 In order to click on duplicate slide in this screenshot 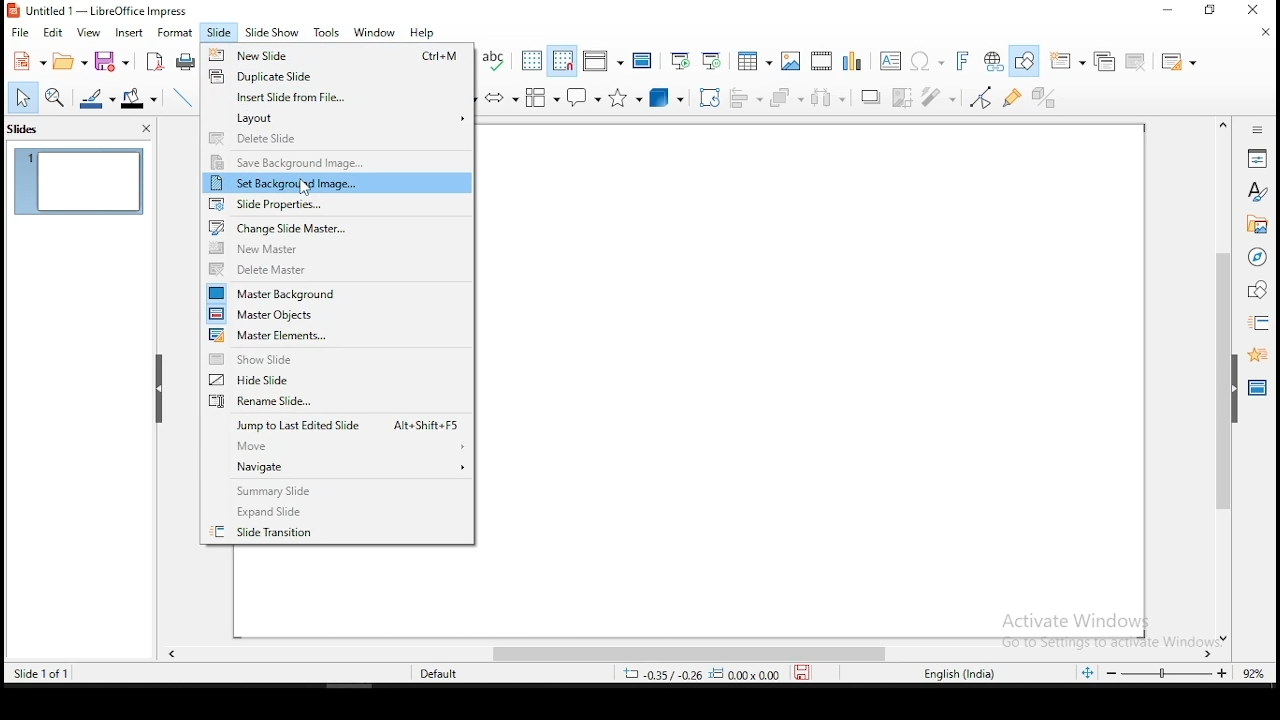, I will do `click(1103, 62)`.